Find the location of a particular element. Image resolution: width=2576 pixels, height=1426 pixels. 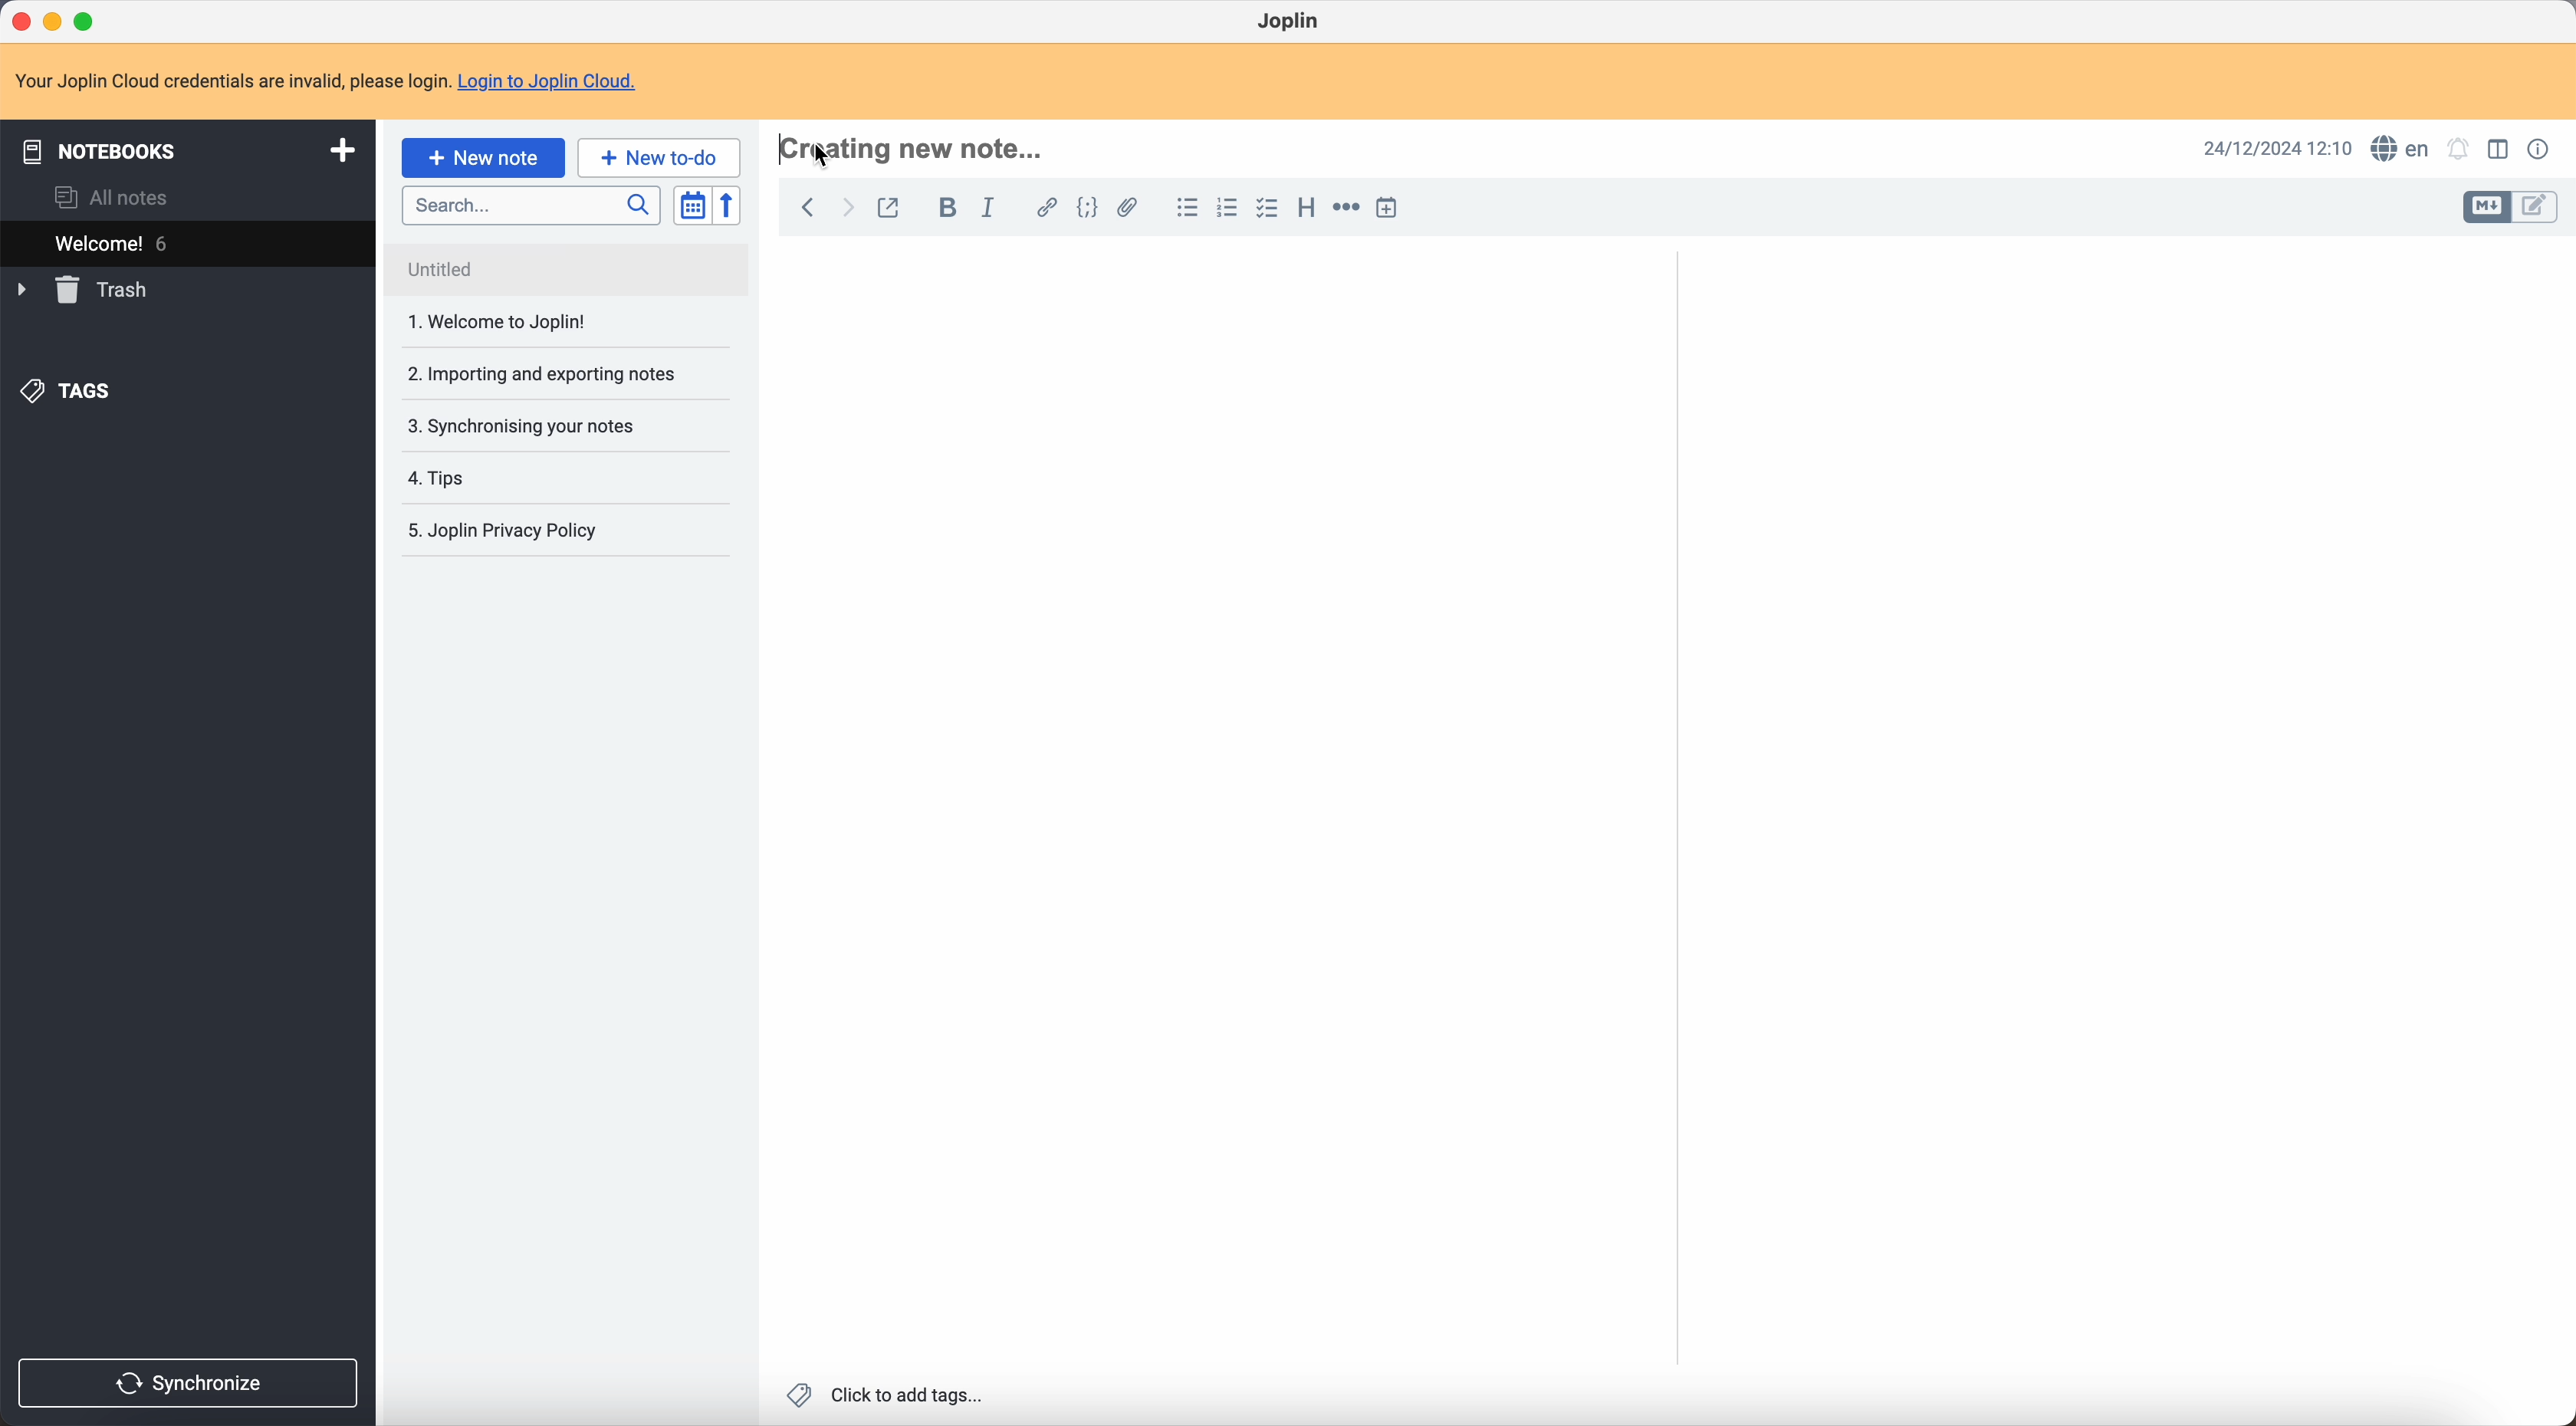

numbered list is located at coordinates (1225, 208).